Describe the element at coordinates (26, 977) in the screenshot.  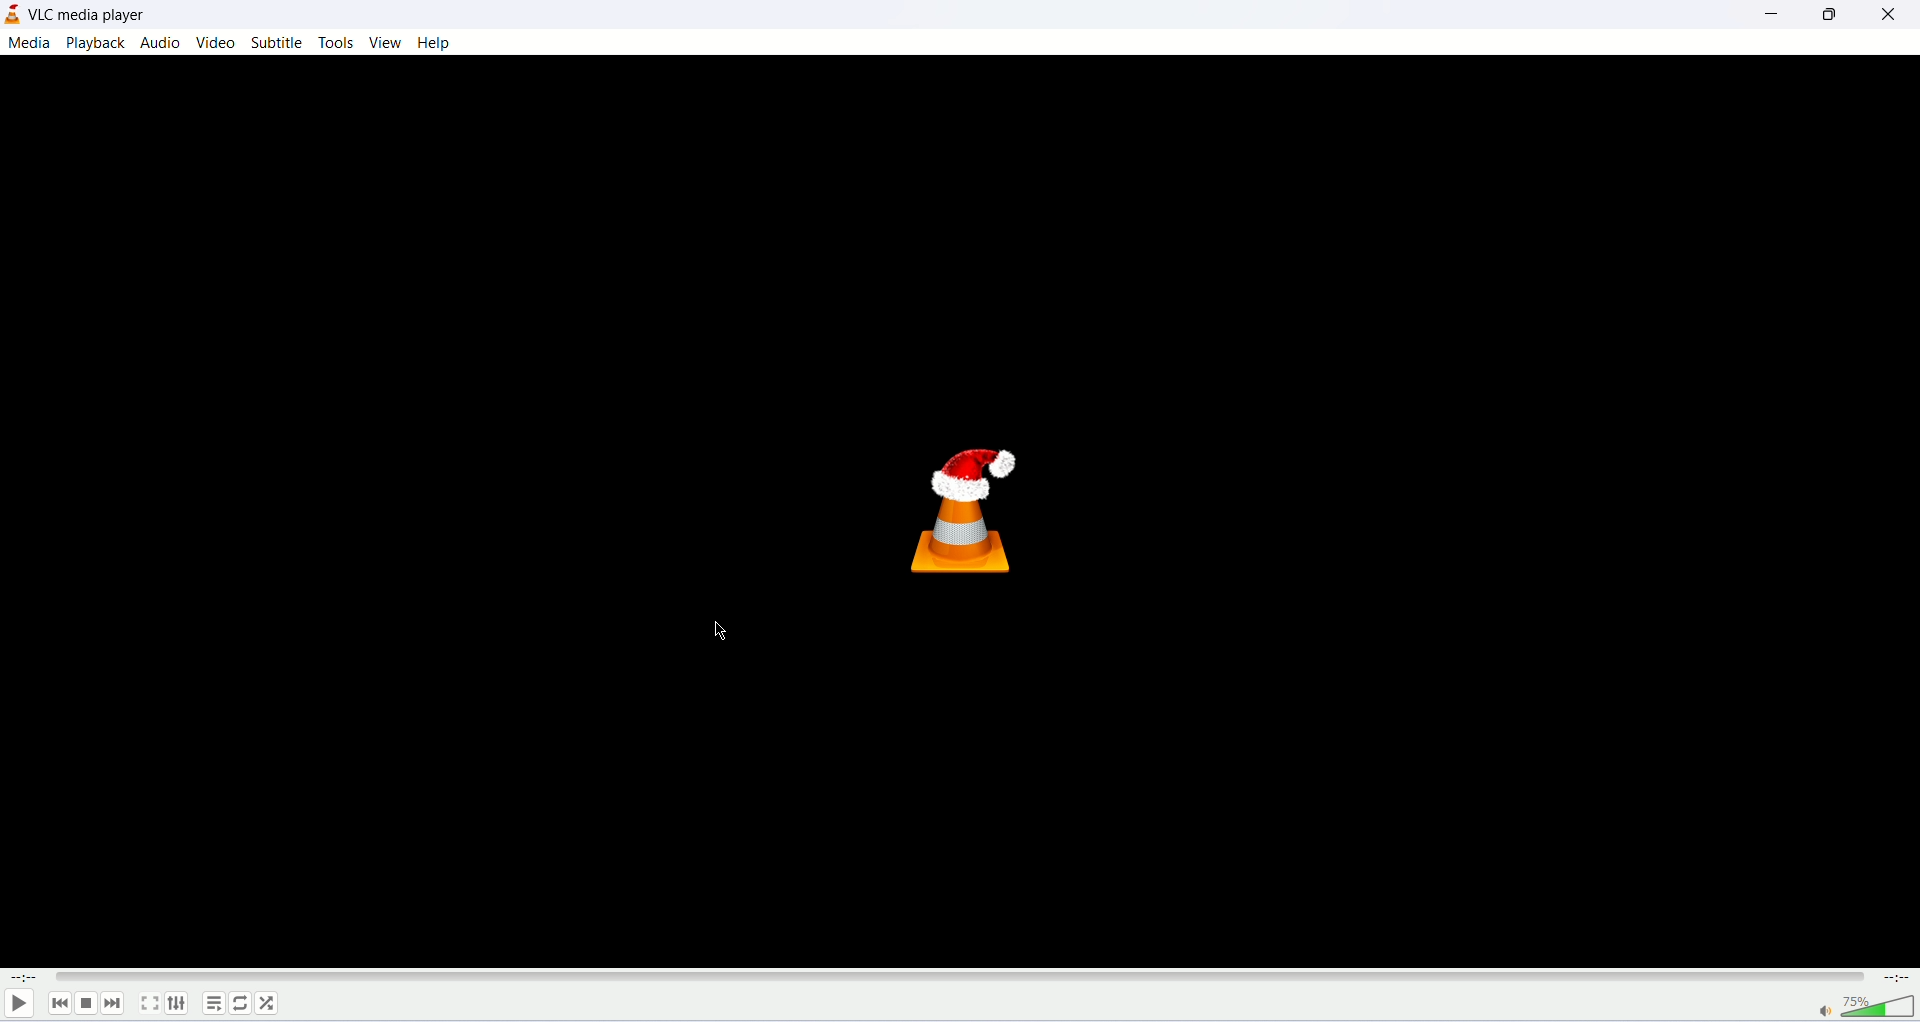
I see `elapsed` at that location.